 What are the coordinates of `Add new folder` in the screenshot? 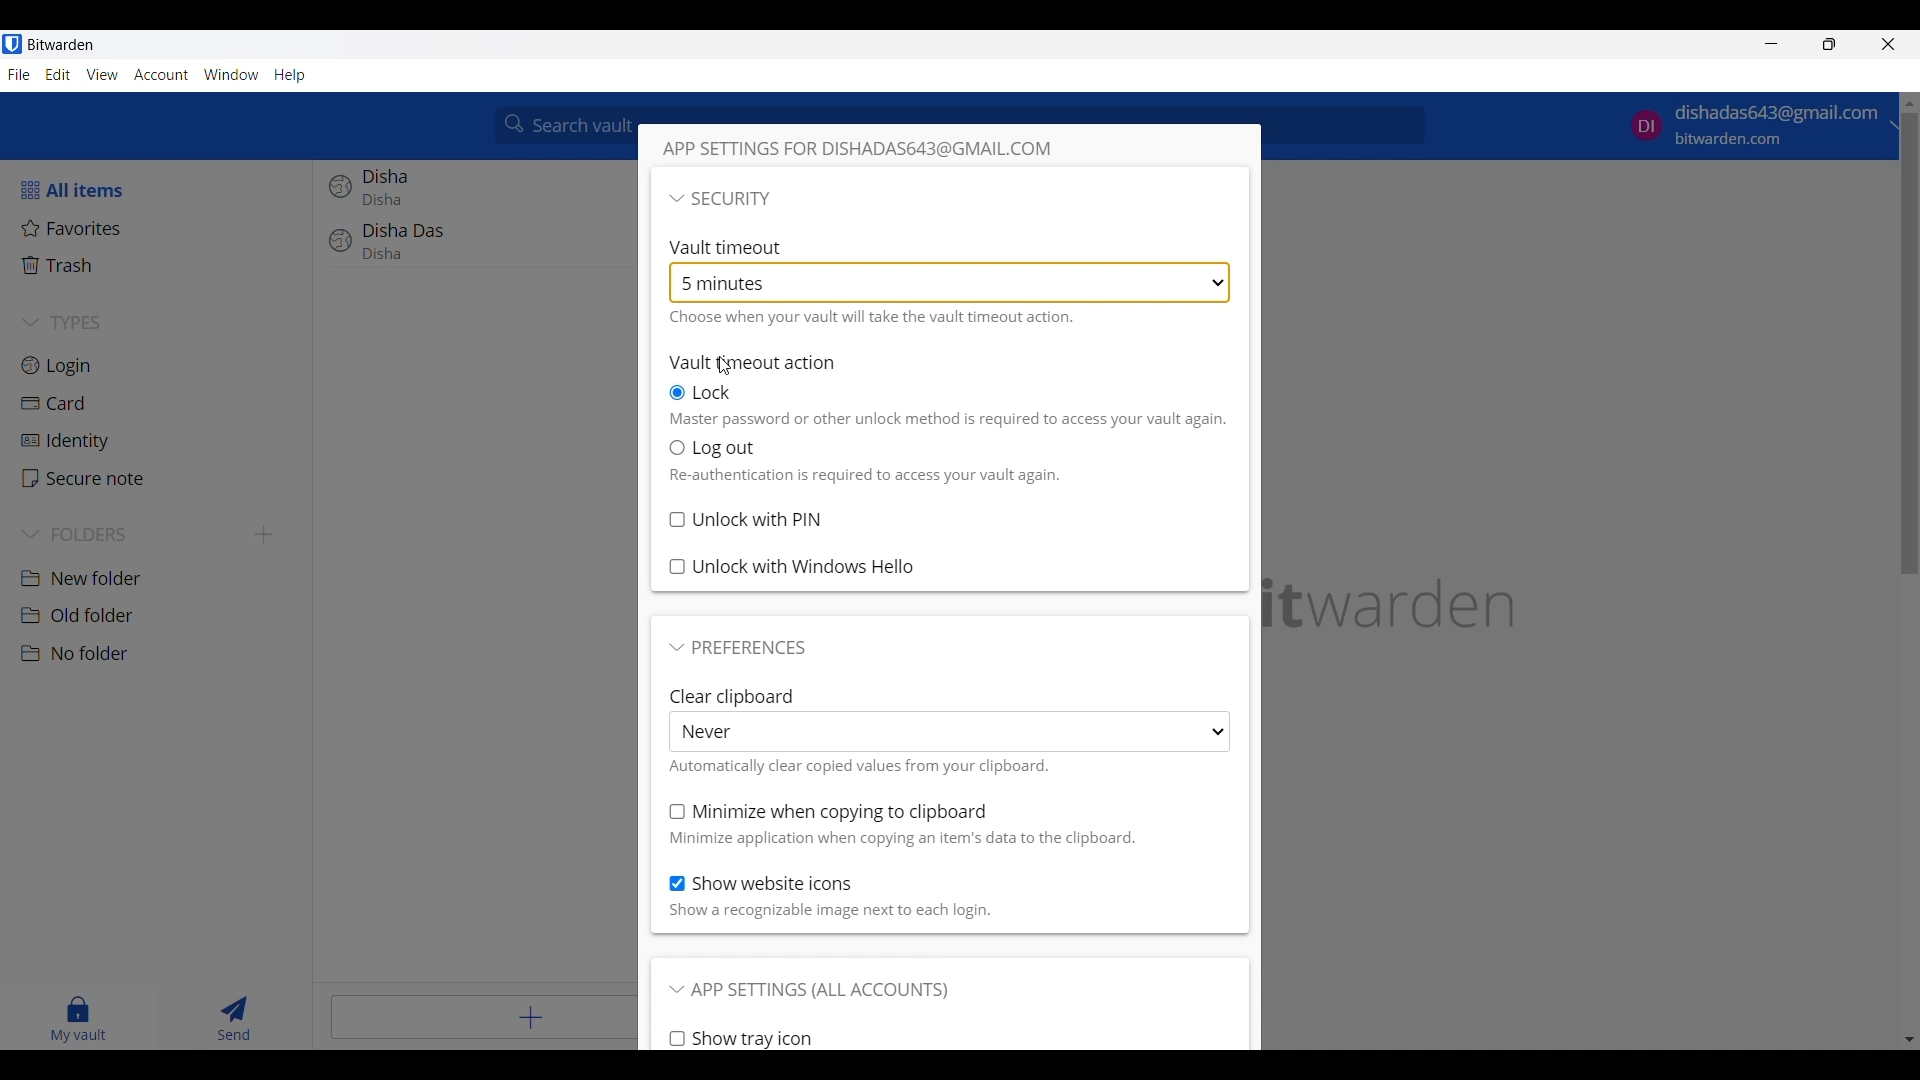 It's located at (264, 535).